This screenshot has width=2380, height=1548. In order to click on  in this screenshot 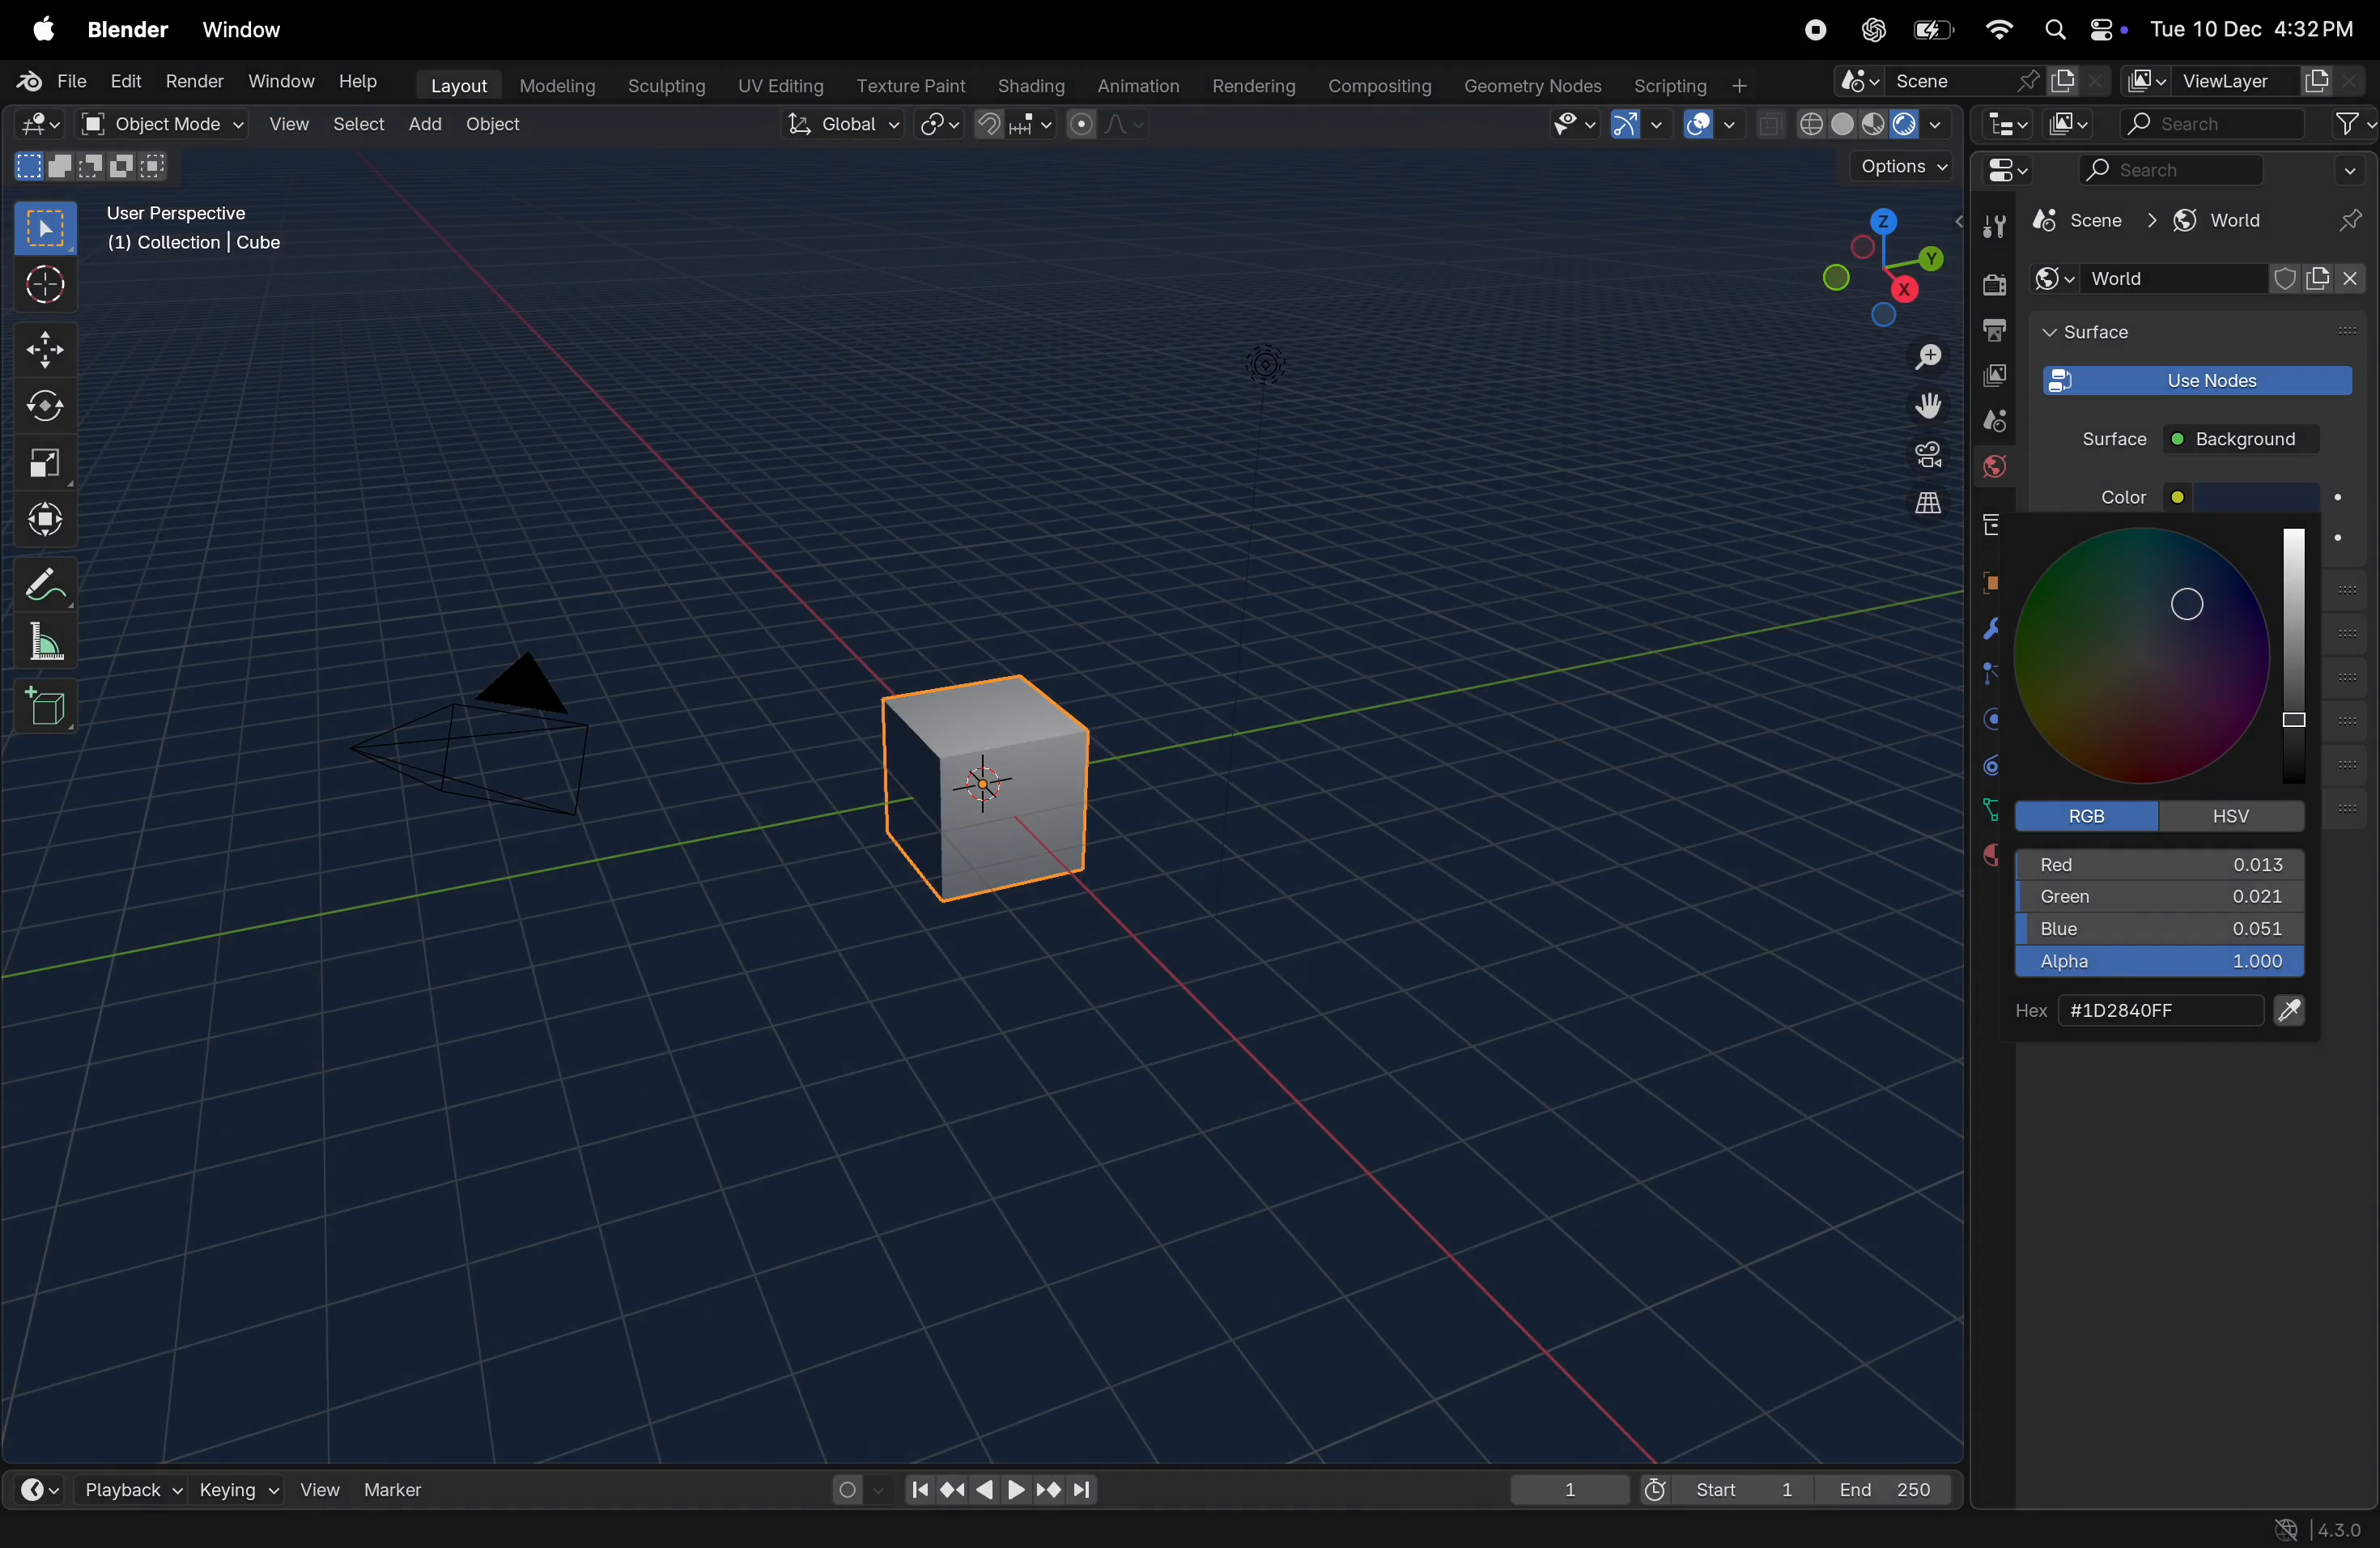, I will do `click(426, 125)`.